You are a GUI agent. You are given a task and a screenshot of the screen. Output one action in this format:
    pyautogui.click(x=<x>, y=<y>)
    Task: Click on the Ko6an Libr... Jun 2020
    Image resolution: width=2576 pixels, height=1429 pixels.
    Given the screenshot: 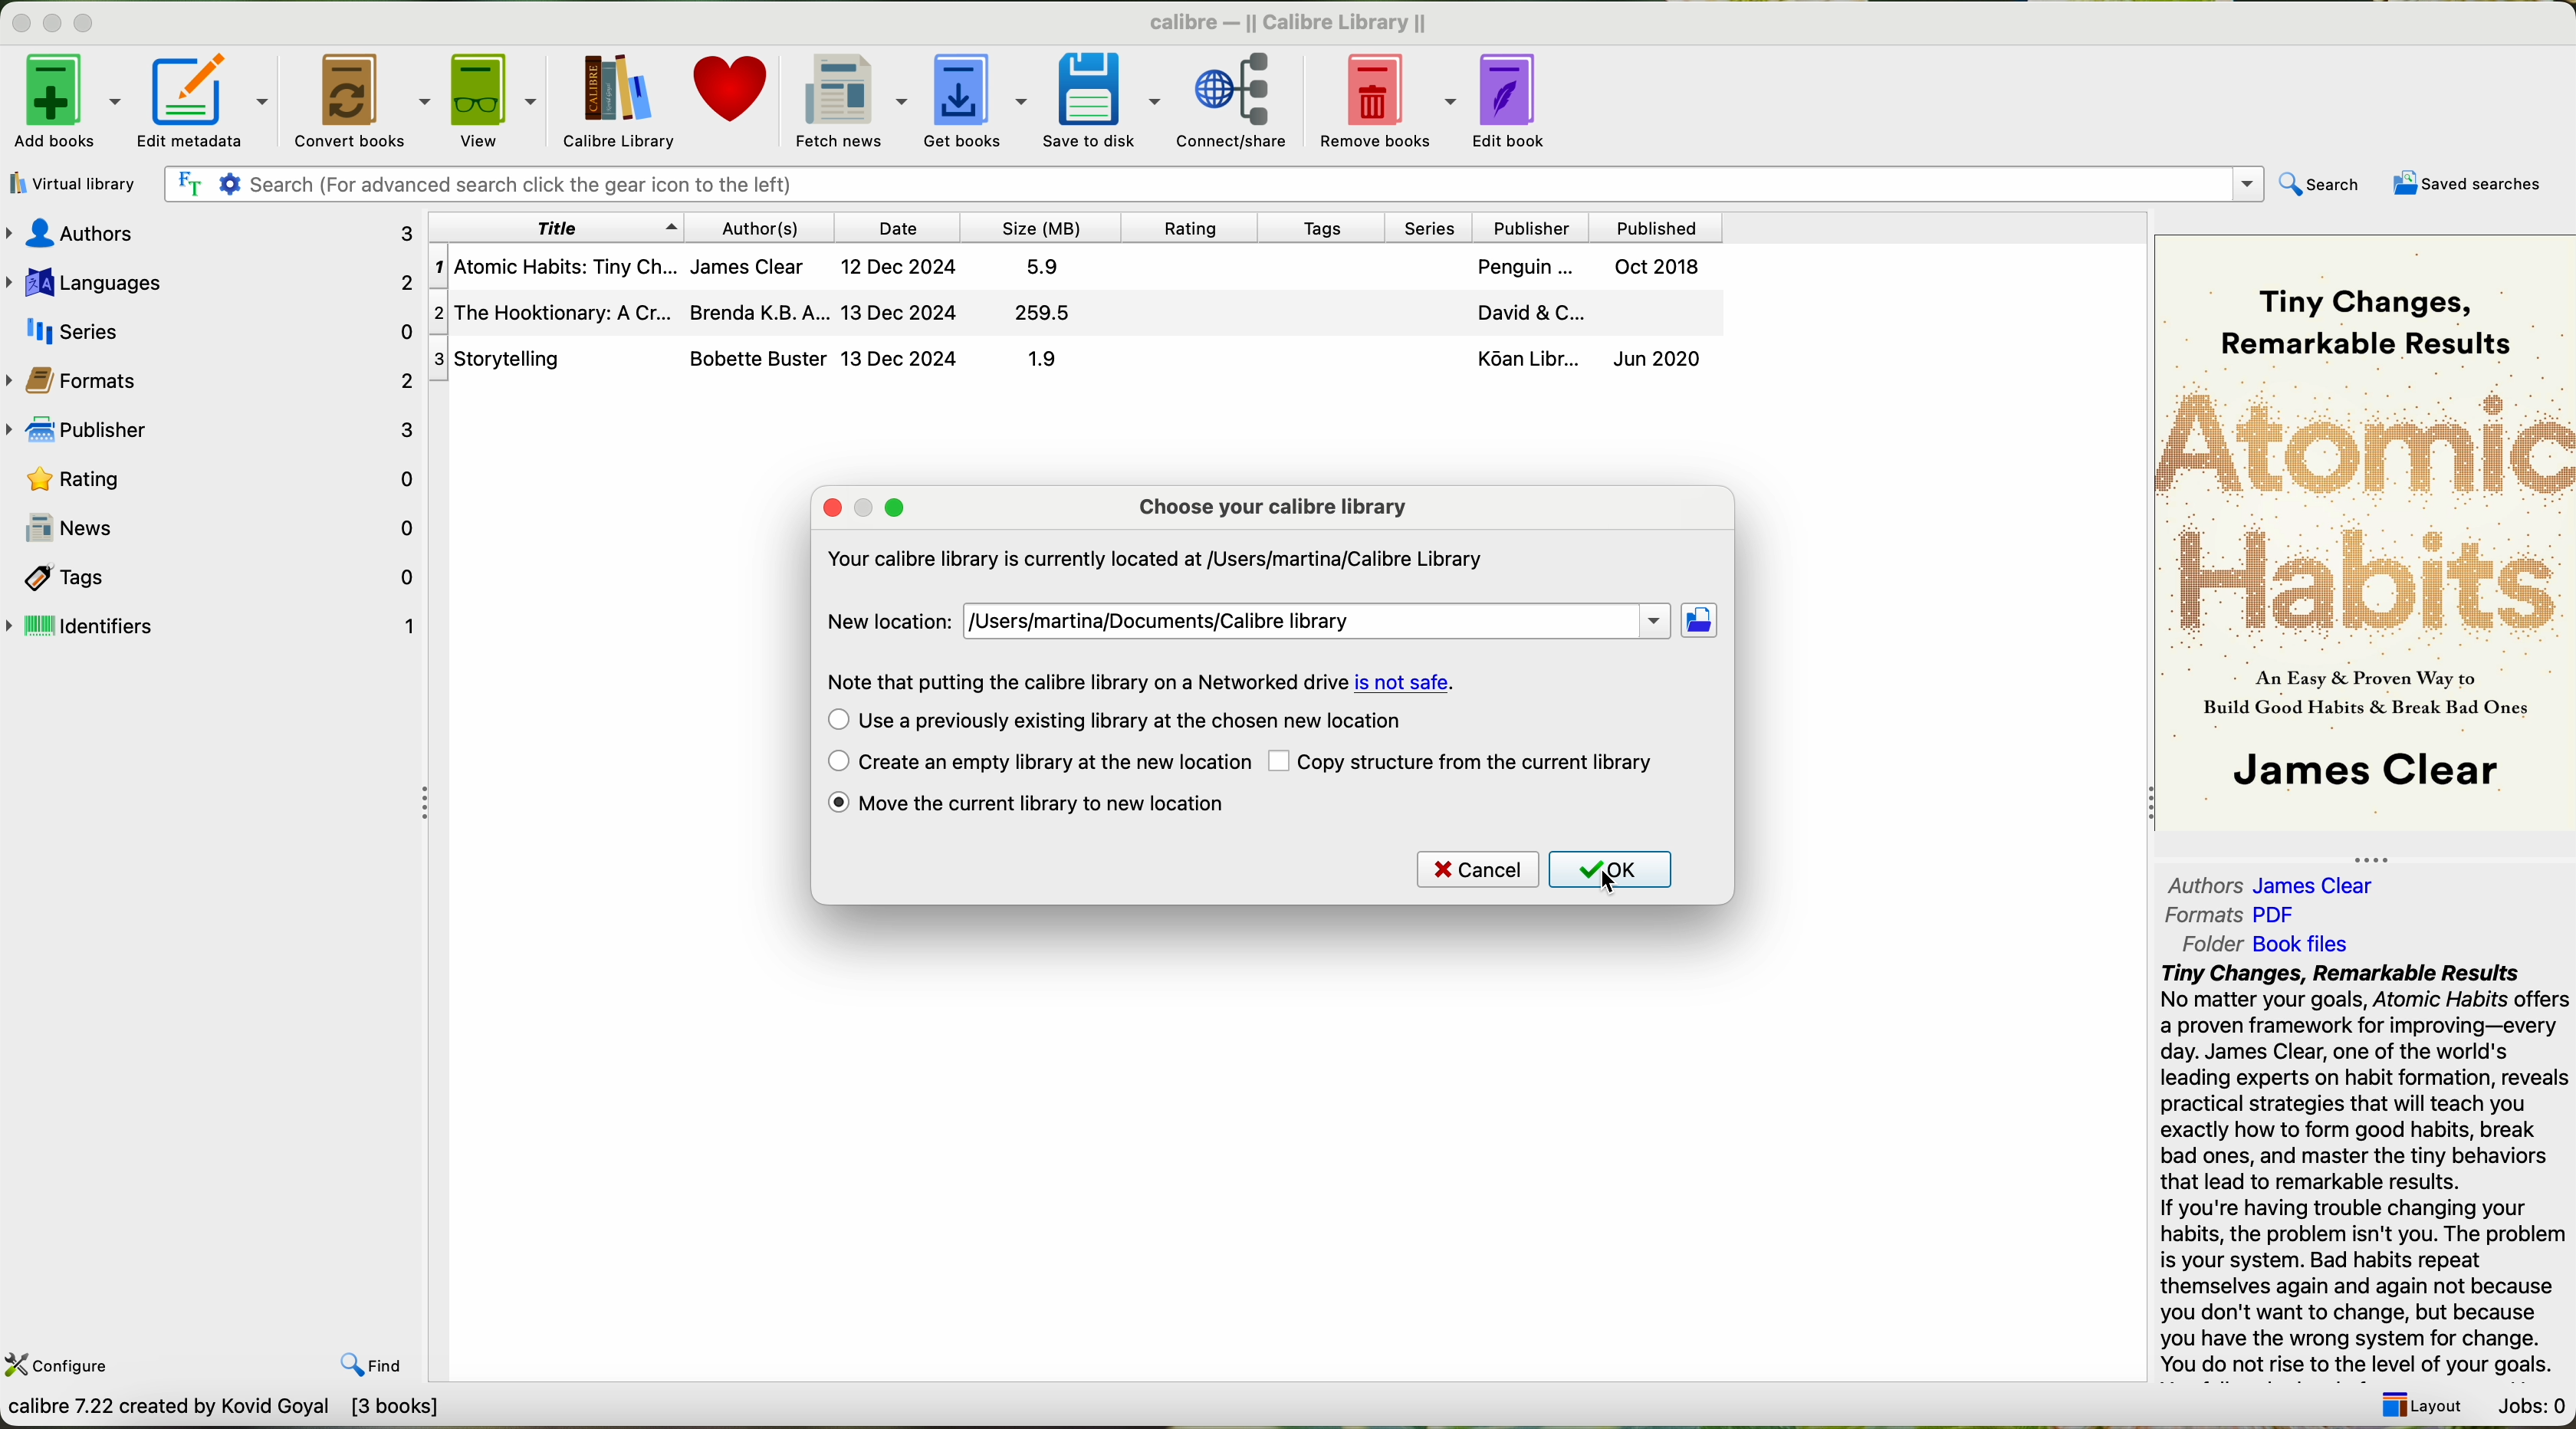 What is the action you would take?
    pyautogui.click(x=1583, y=362)
    